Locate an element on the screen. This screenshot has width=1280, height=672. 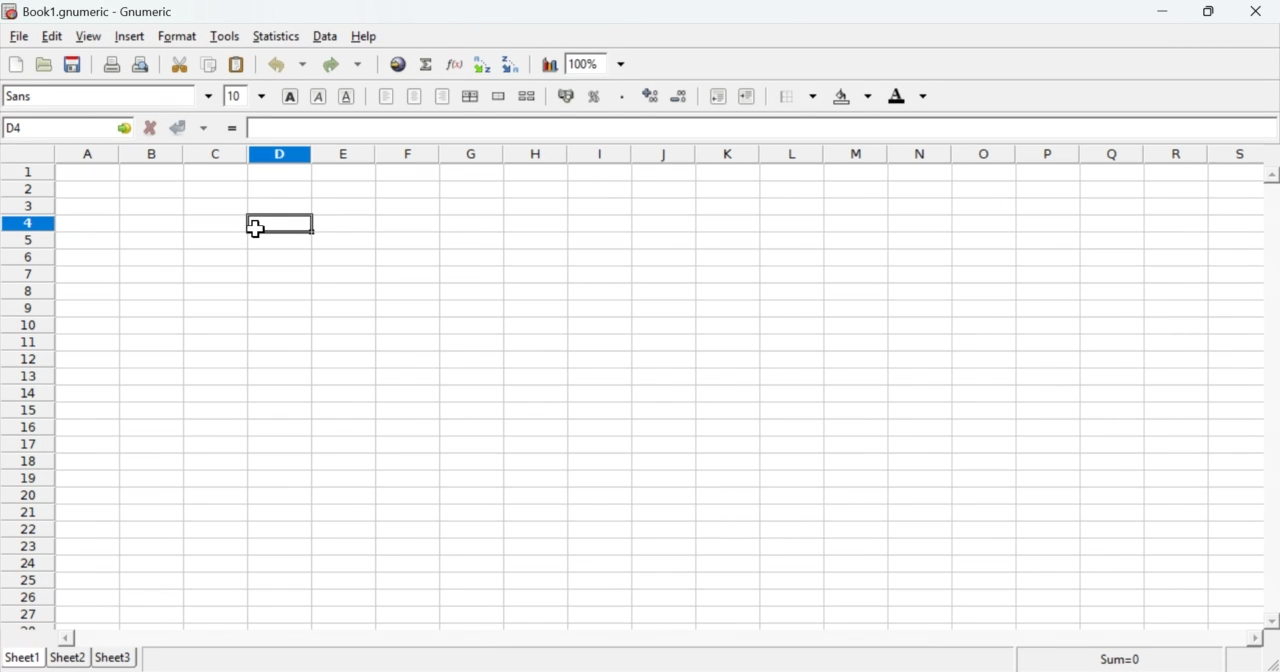
scroll left is located at coordinates (68, 637).